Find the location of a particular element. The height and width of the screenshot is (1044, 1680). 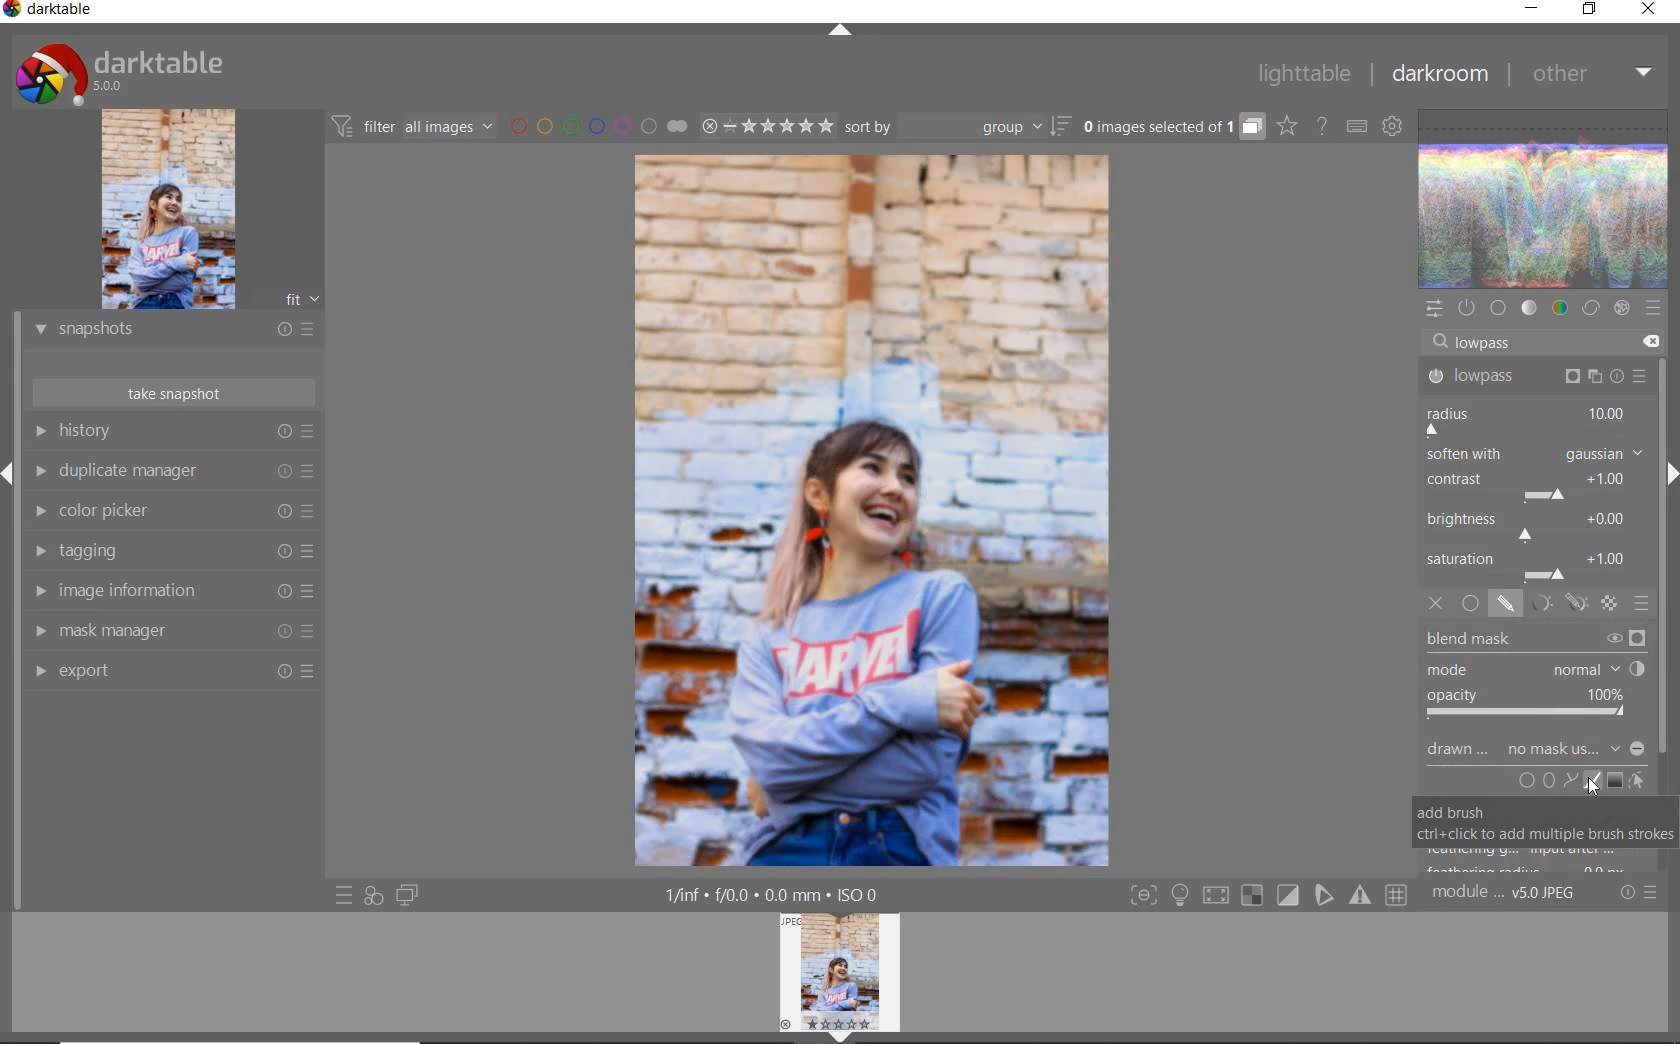

tone is located at coordinates (1530, 309).